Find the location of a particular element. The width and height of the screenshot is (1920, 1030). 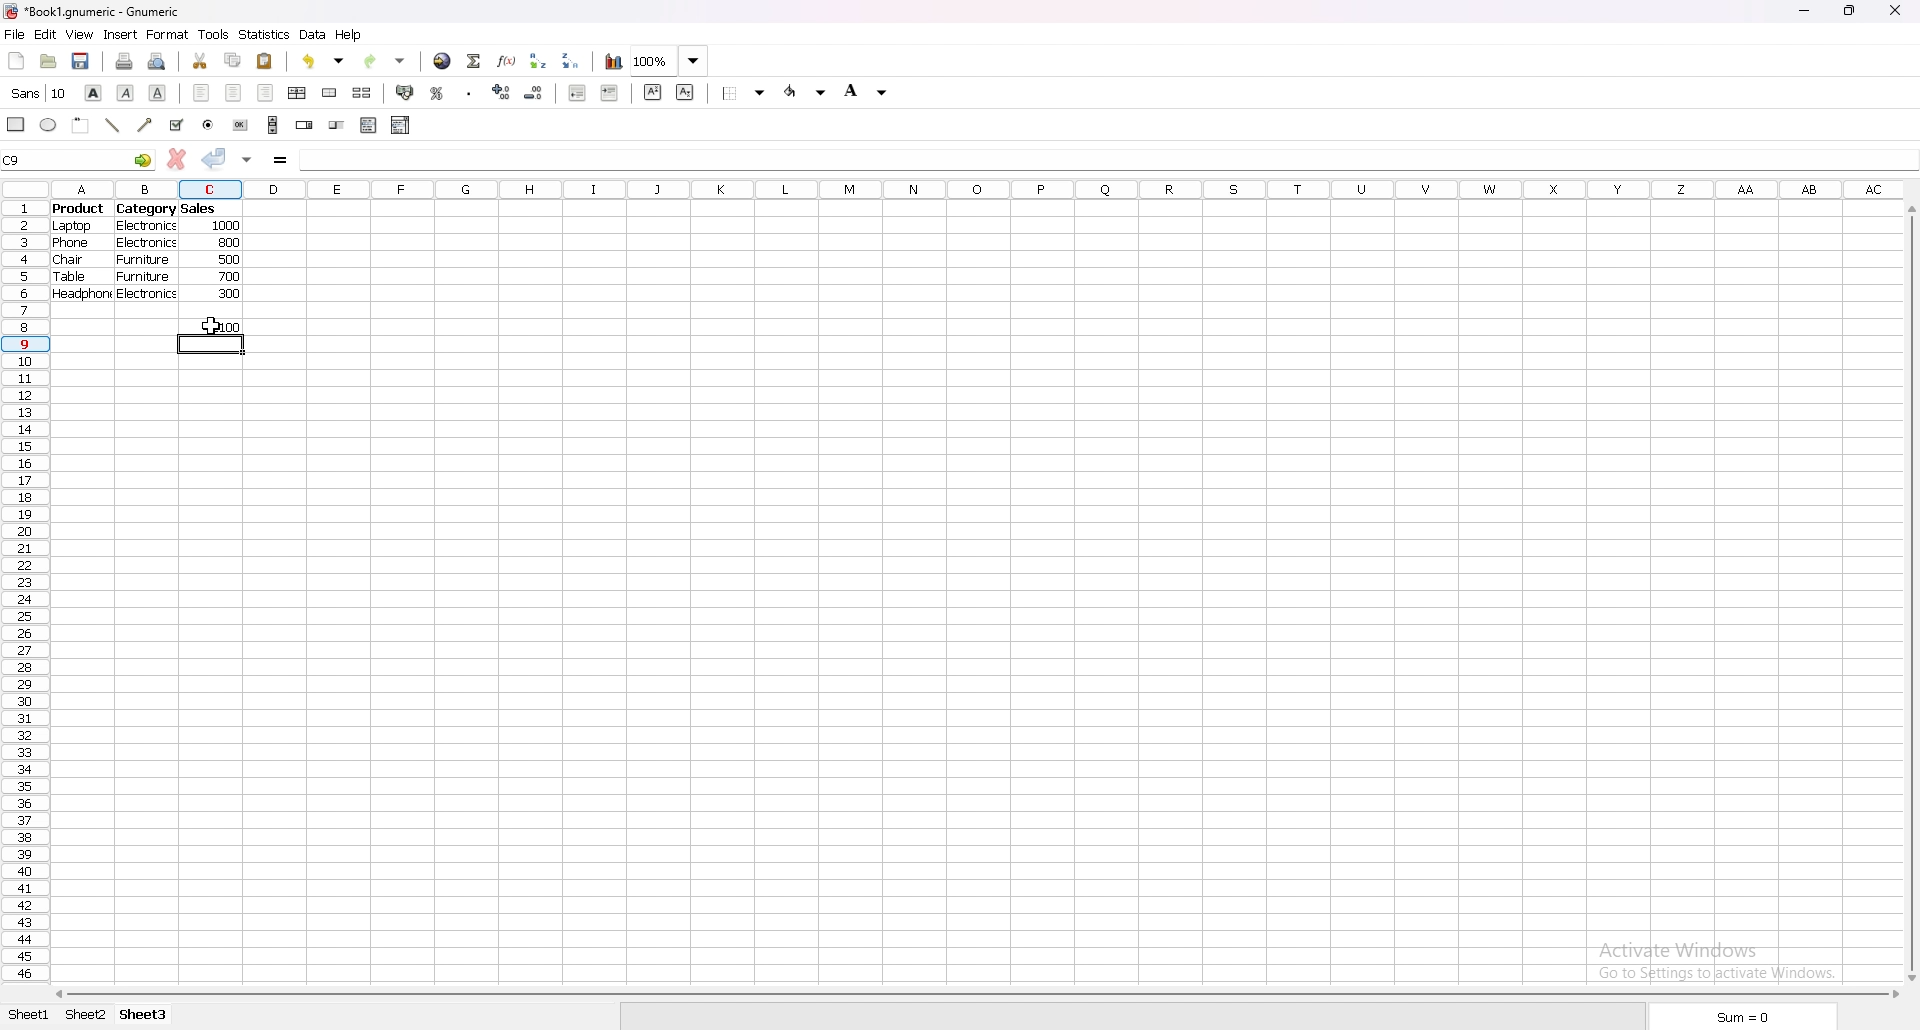

electronics is located at coordinates (148, 296).